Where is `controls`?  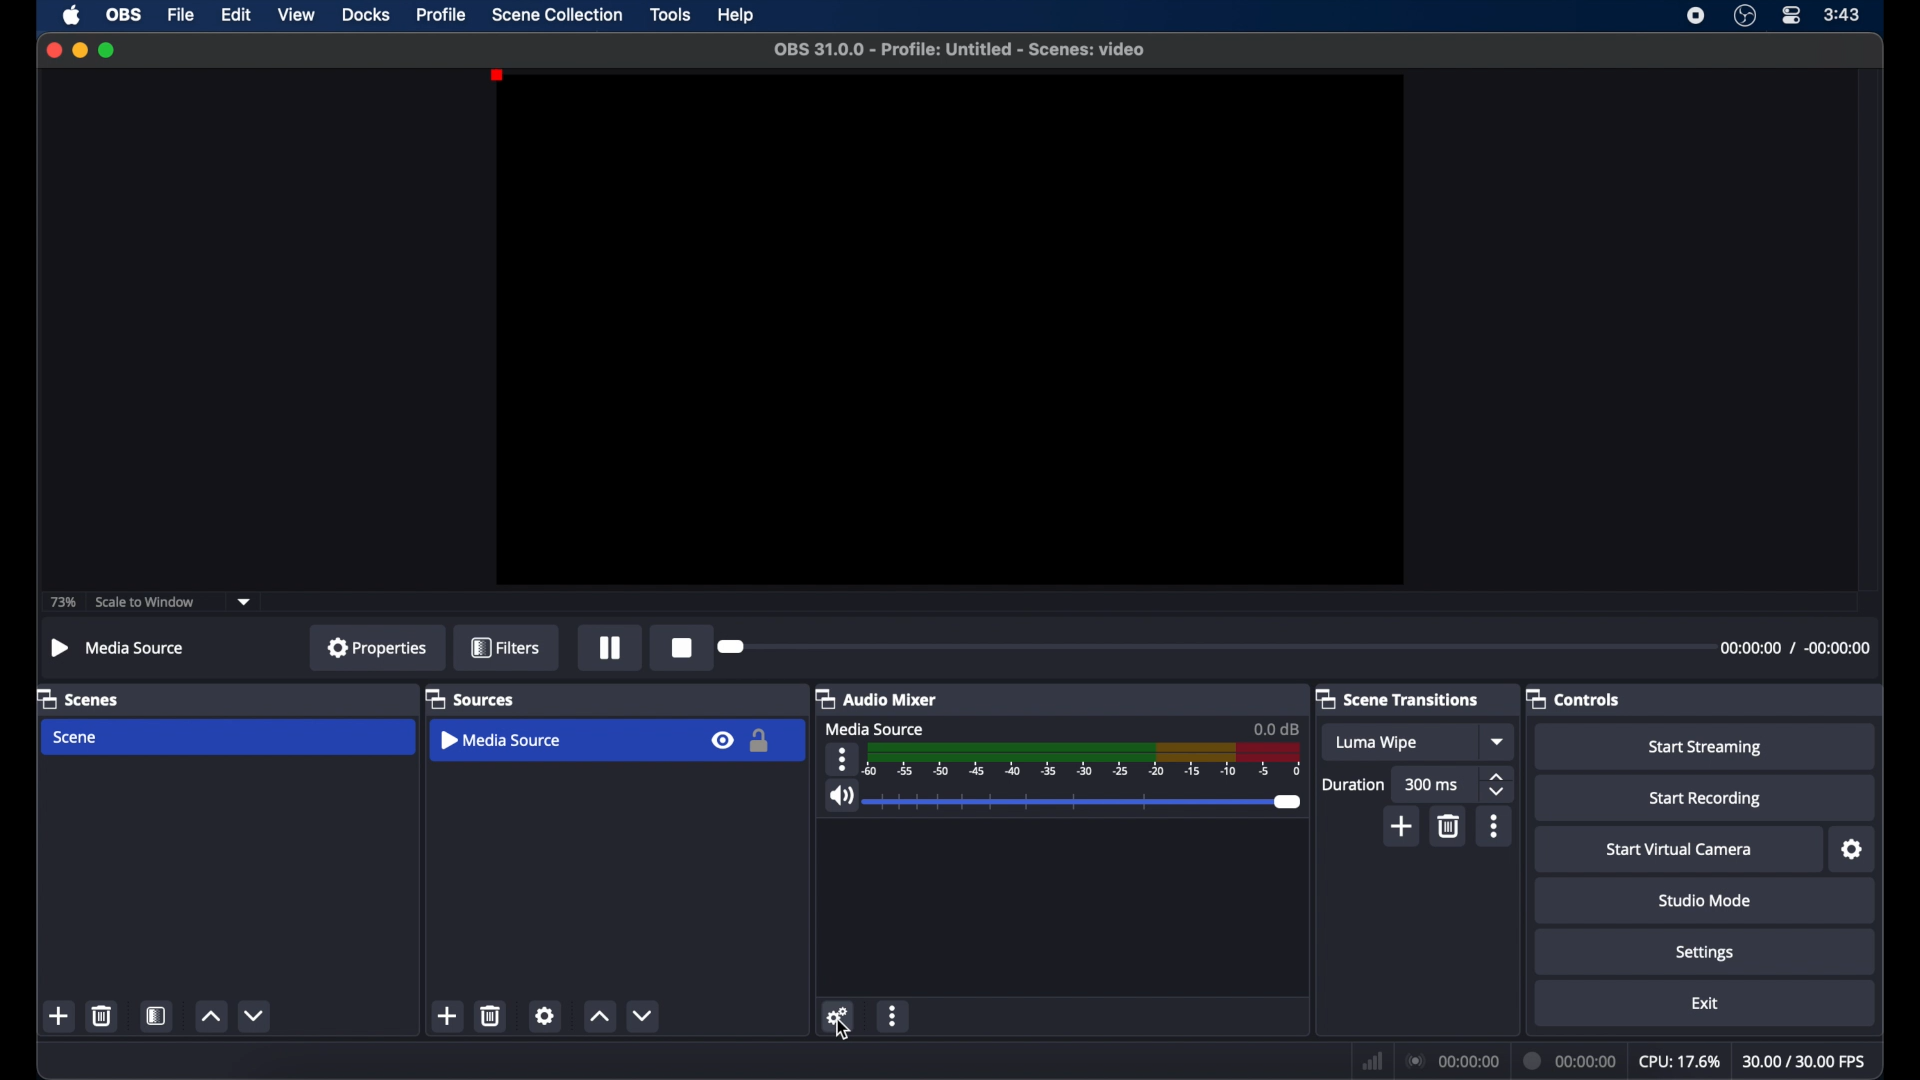
controls is located at coordinates (1573, 699).